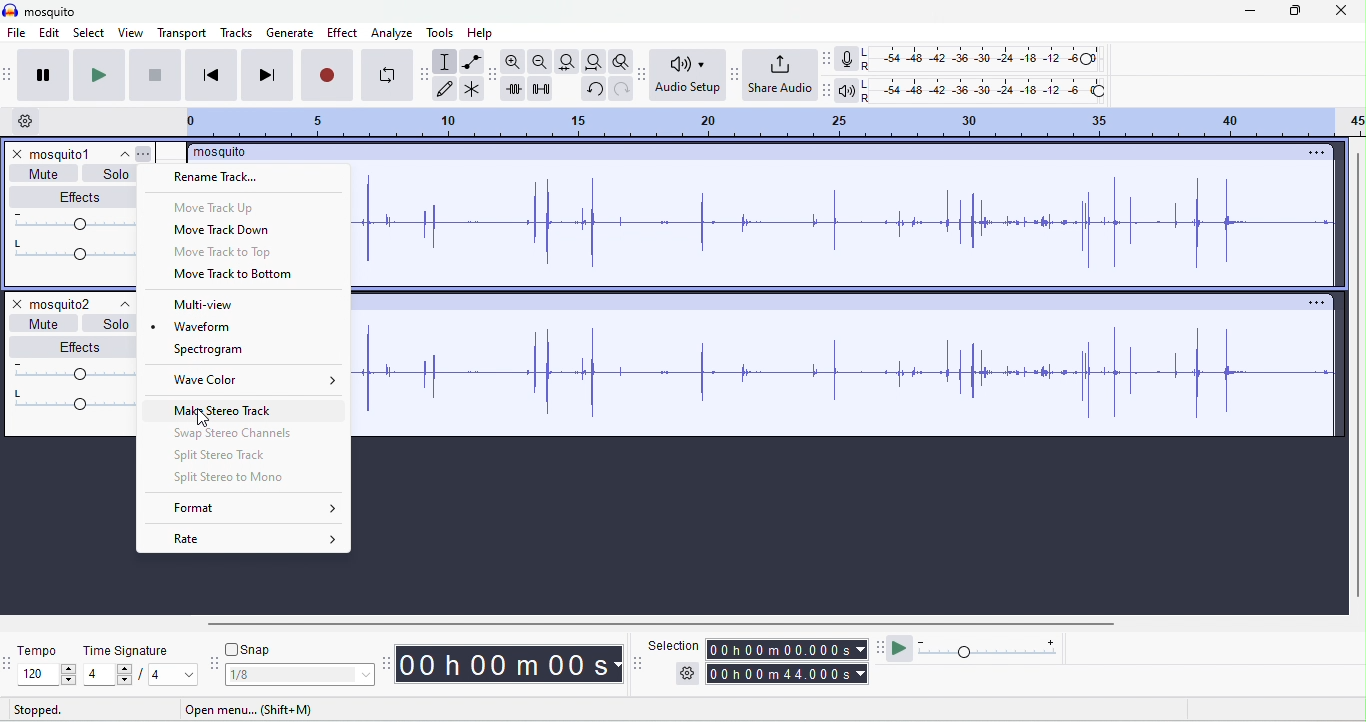 This screenshot has width=1366, height=722. I want to click on mute, so click(44, 324).